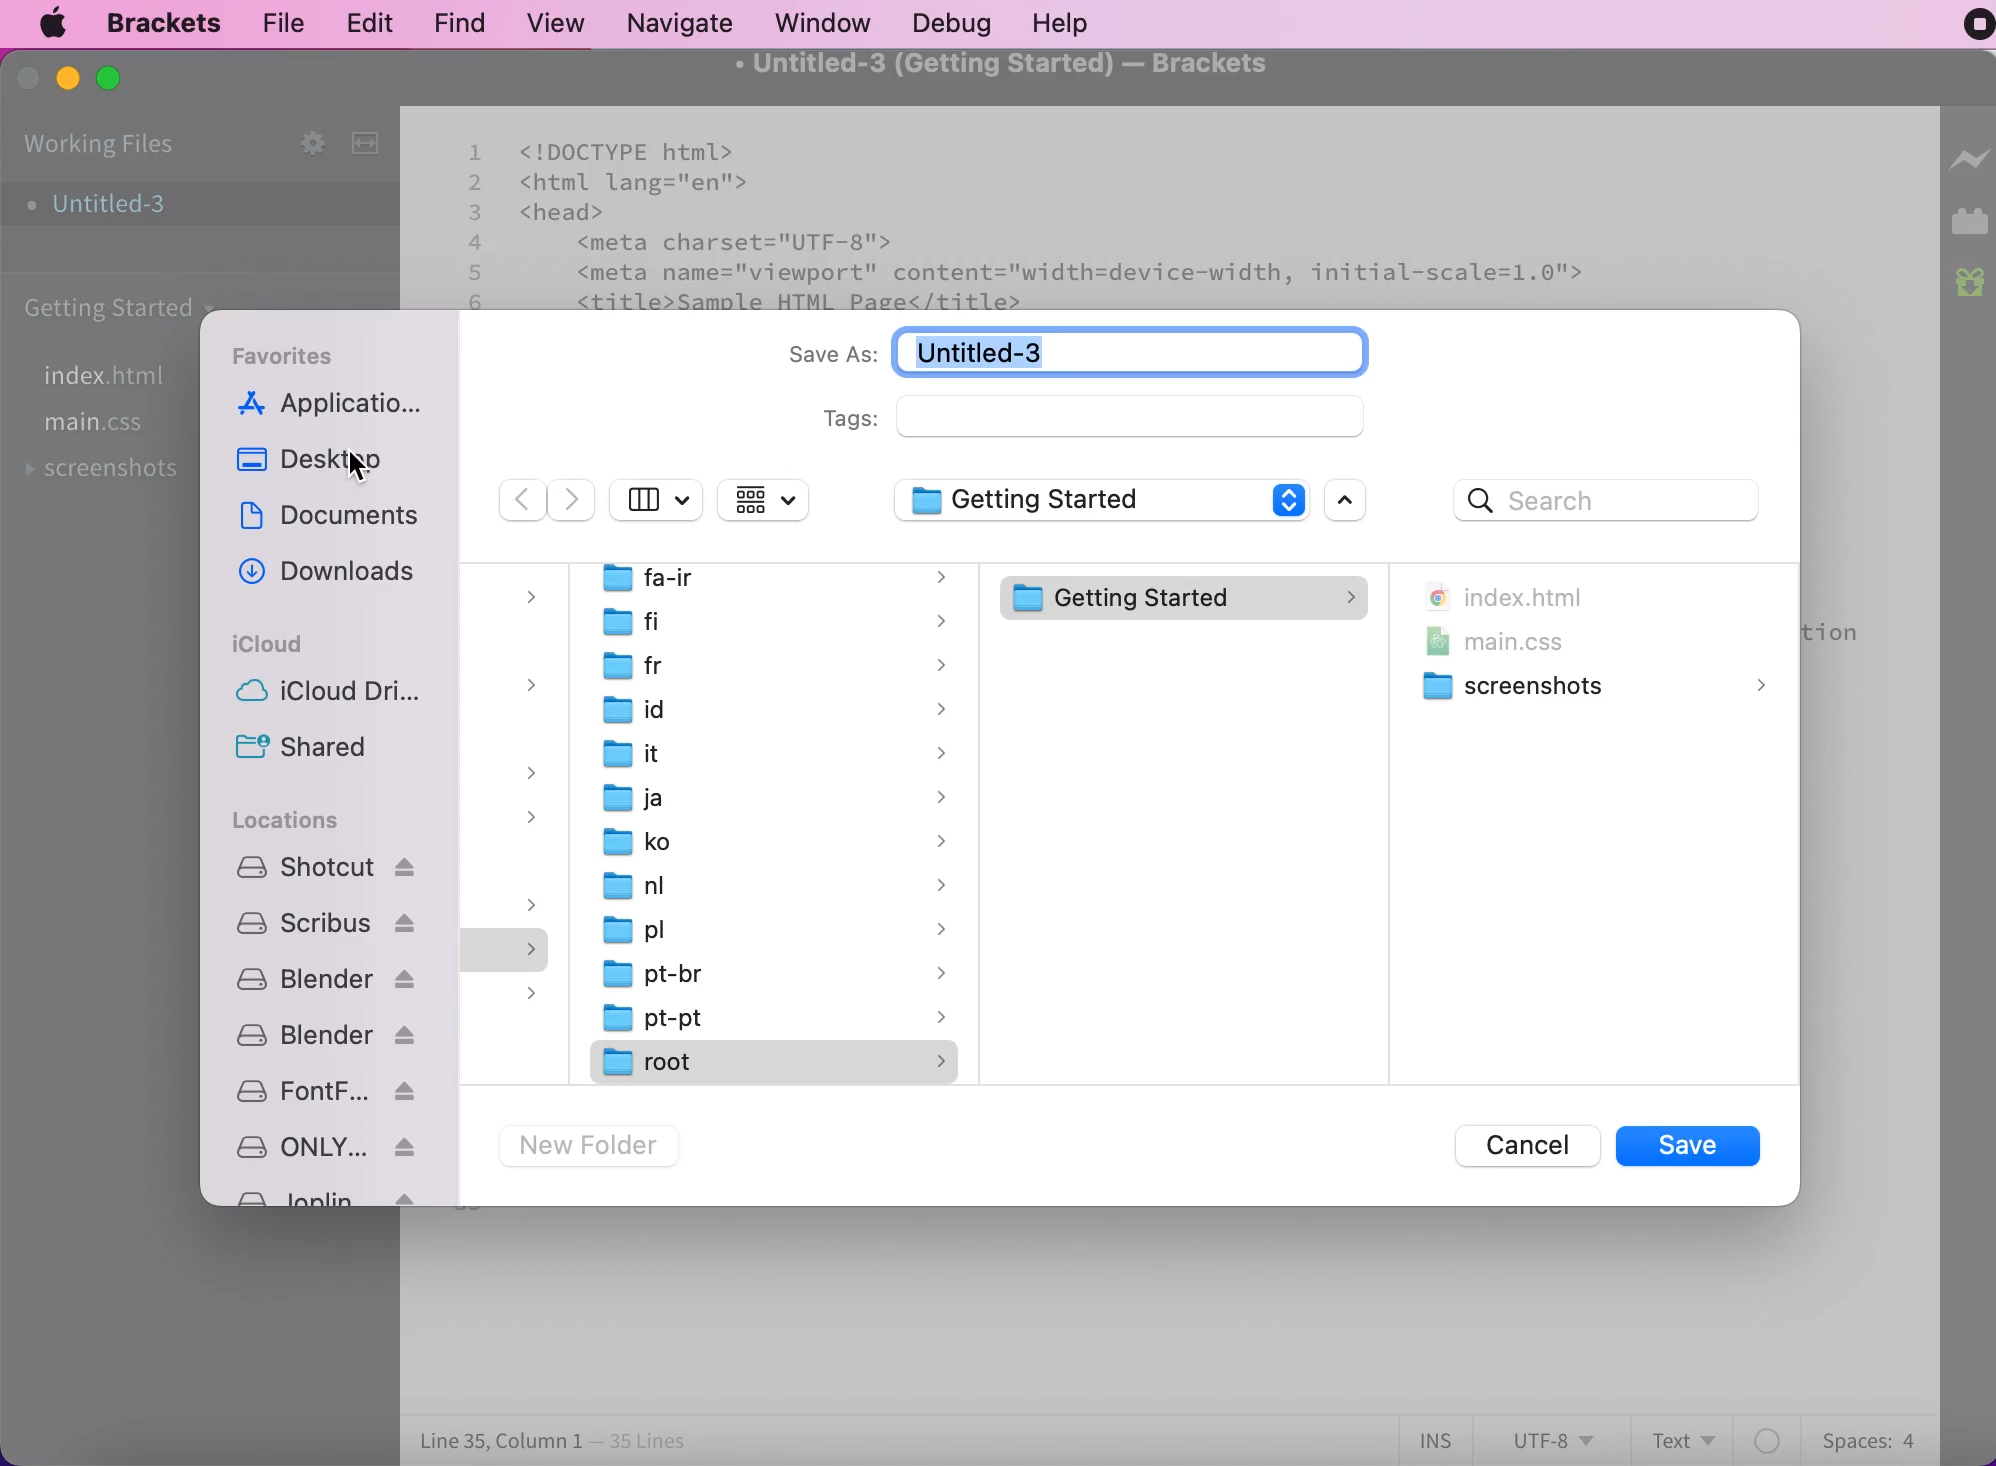 This screenshot has width=1996, height=1466. Describe the element at coordinates (531, 904) in the screenshot. I see `dropdown` at that location.